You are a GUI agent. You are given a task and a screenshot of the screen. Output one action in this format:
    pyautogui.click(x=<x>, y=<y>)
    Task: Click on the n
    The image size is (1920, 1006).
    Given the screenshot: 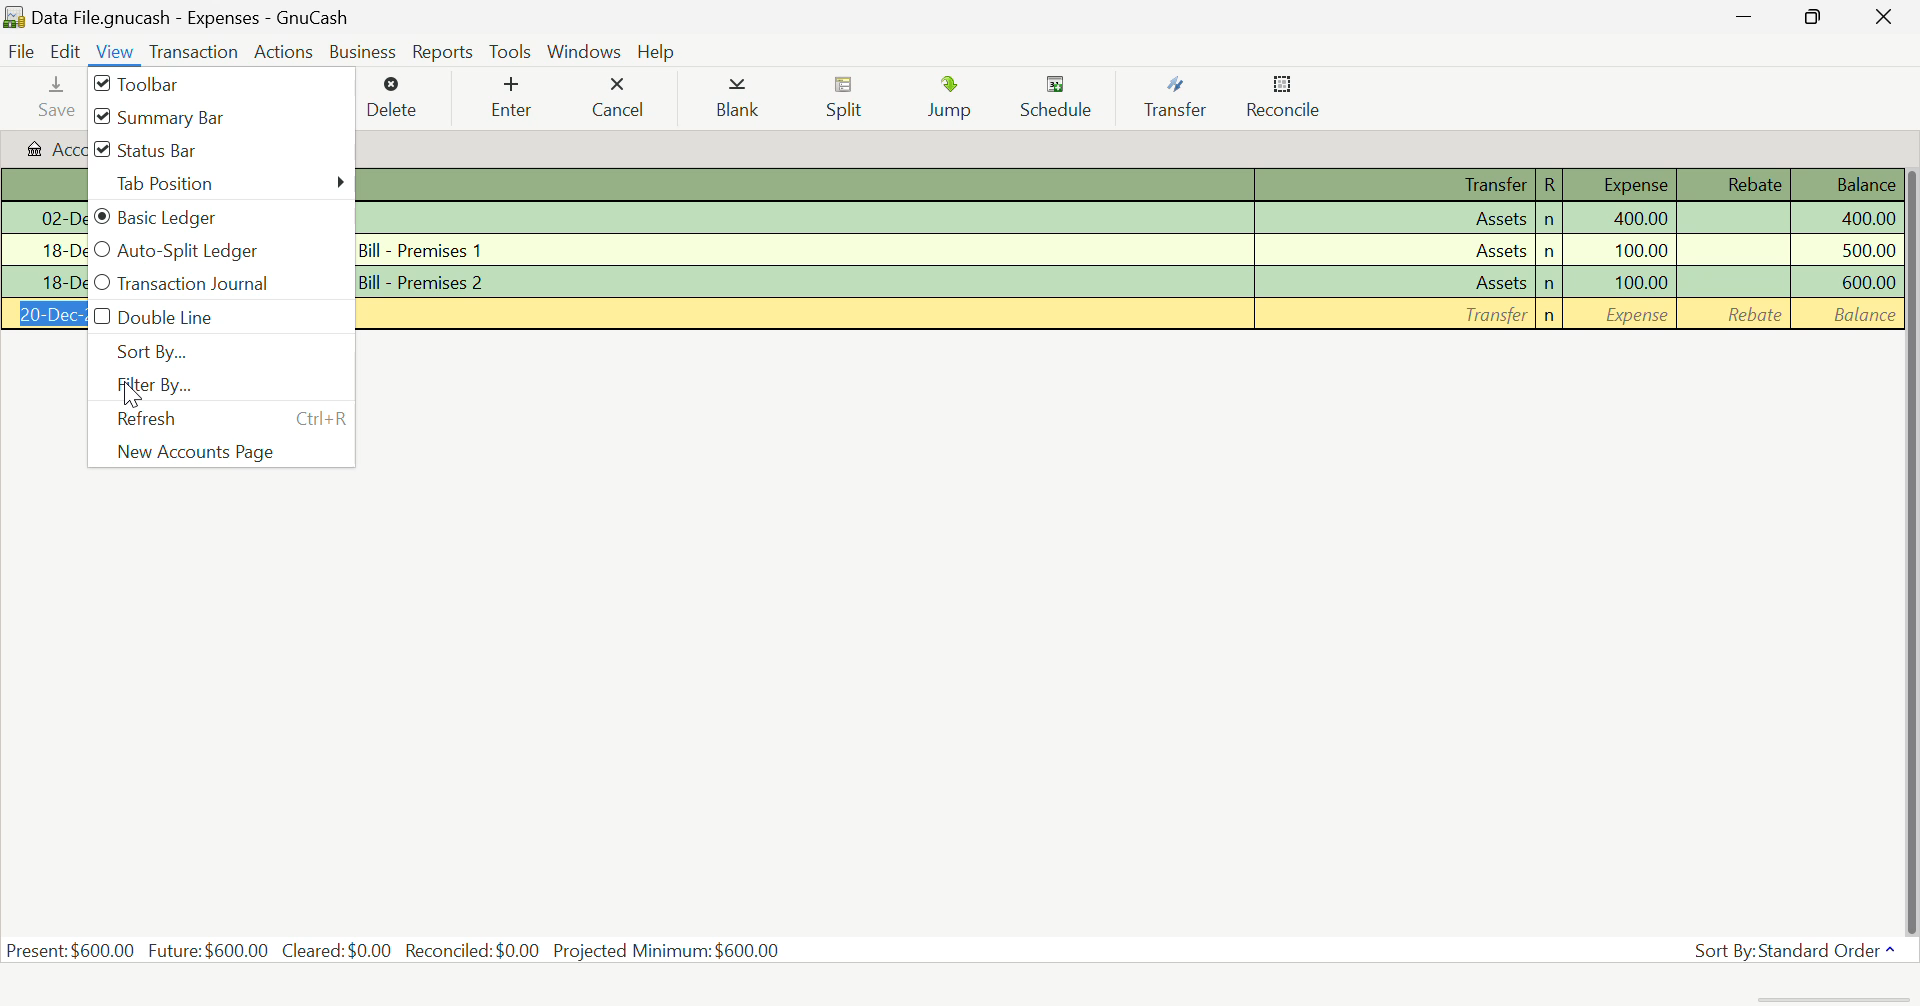 What is the action you would take?
    pyautogui.click(x=1550, y=317)
    